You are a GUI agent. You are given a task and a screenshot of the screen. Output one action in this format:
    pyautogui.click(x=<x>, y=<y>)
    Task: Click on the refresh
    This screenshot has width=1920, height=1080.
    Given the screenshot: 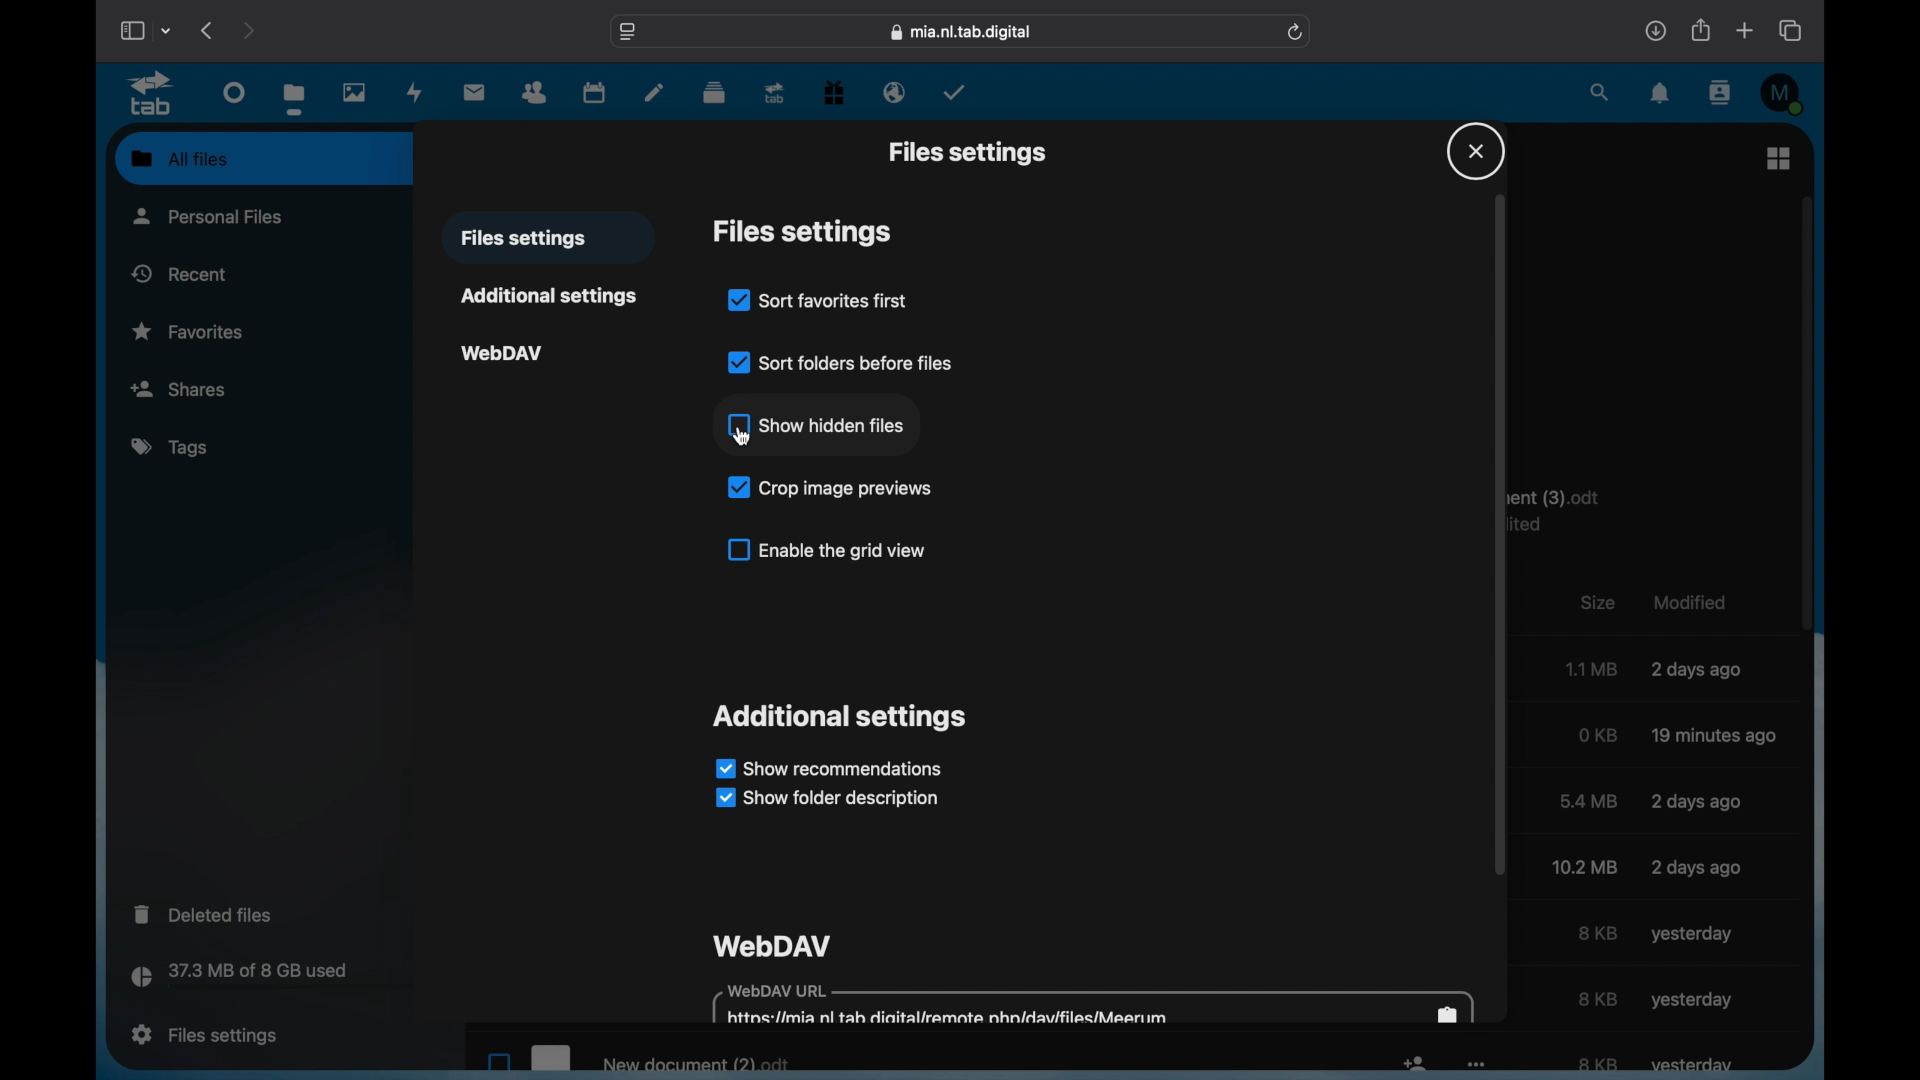 What is the action you would take?
    pyautogui.click(x=1296, y=33)
    